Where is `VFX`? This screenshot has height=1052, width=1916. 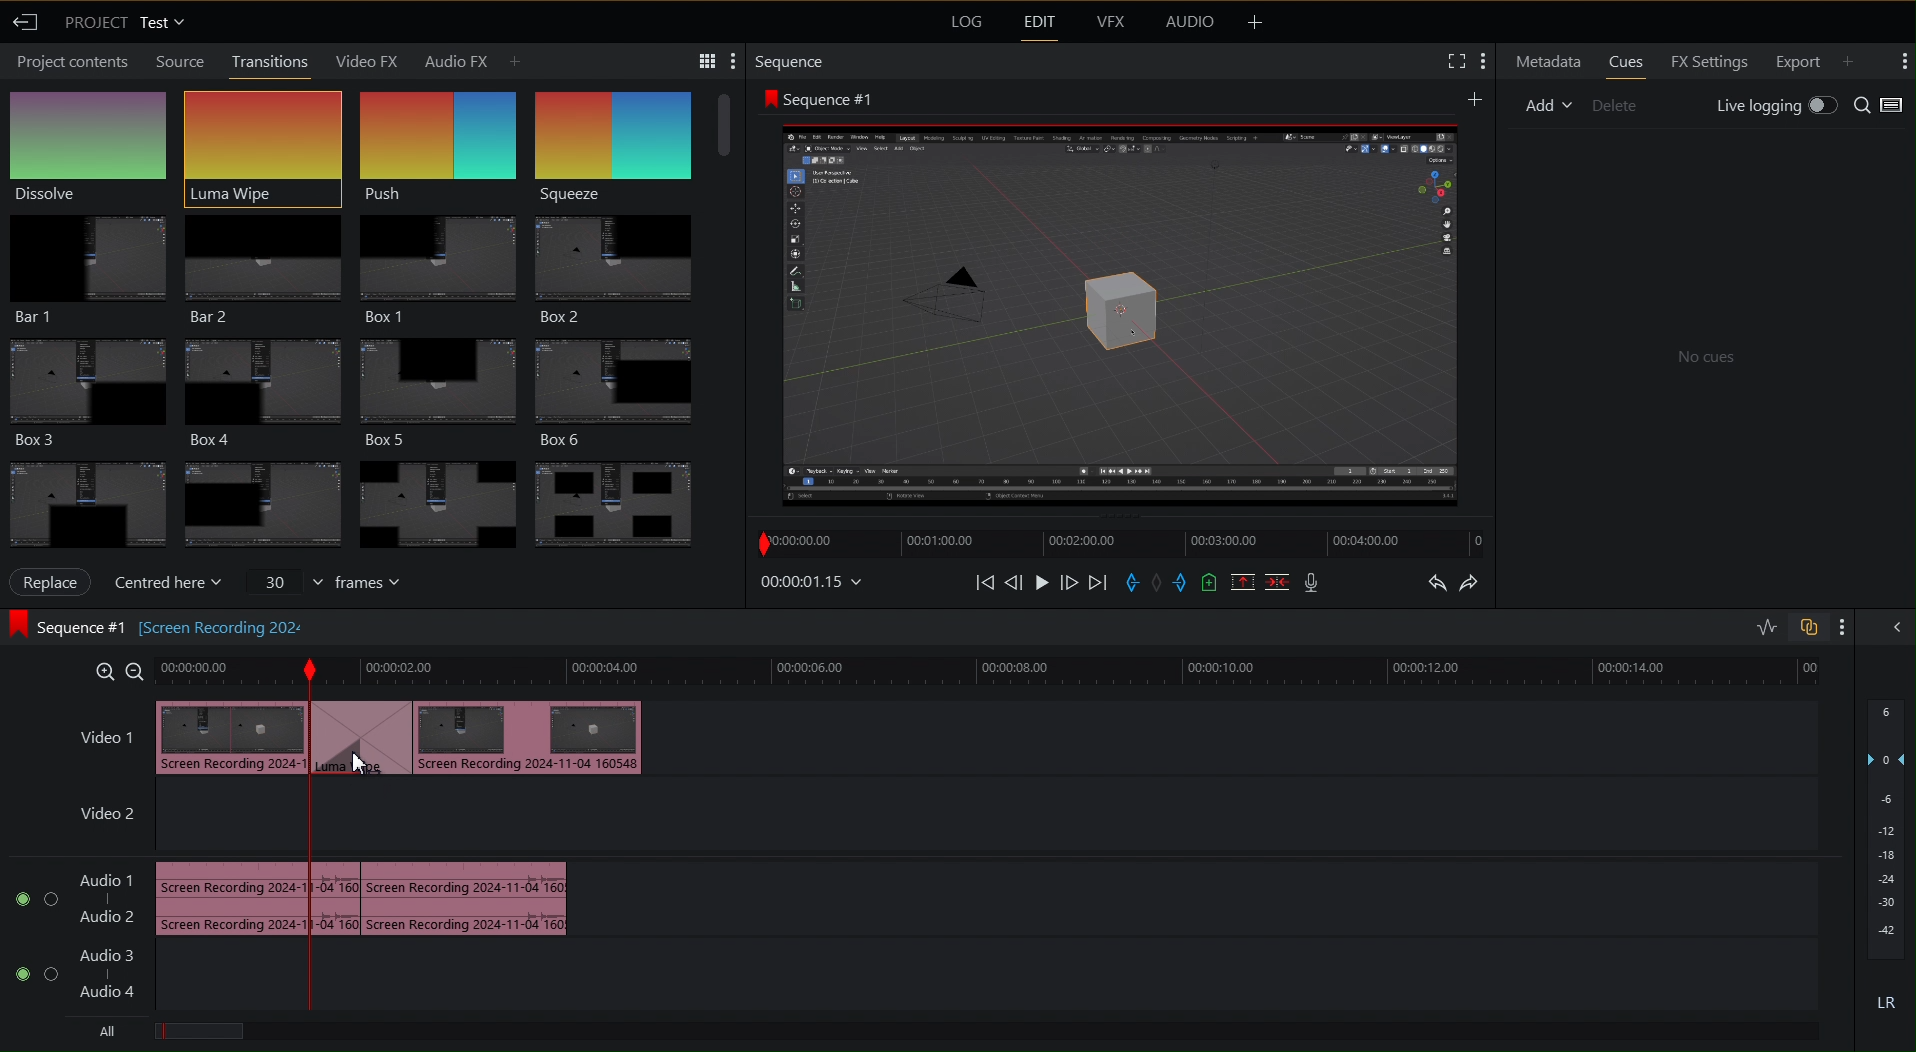 VFX is located at coordinates (1109, 26).